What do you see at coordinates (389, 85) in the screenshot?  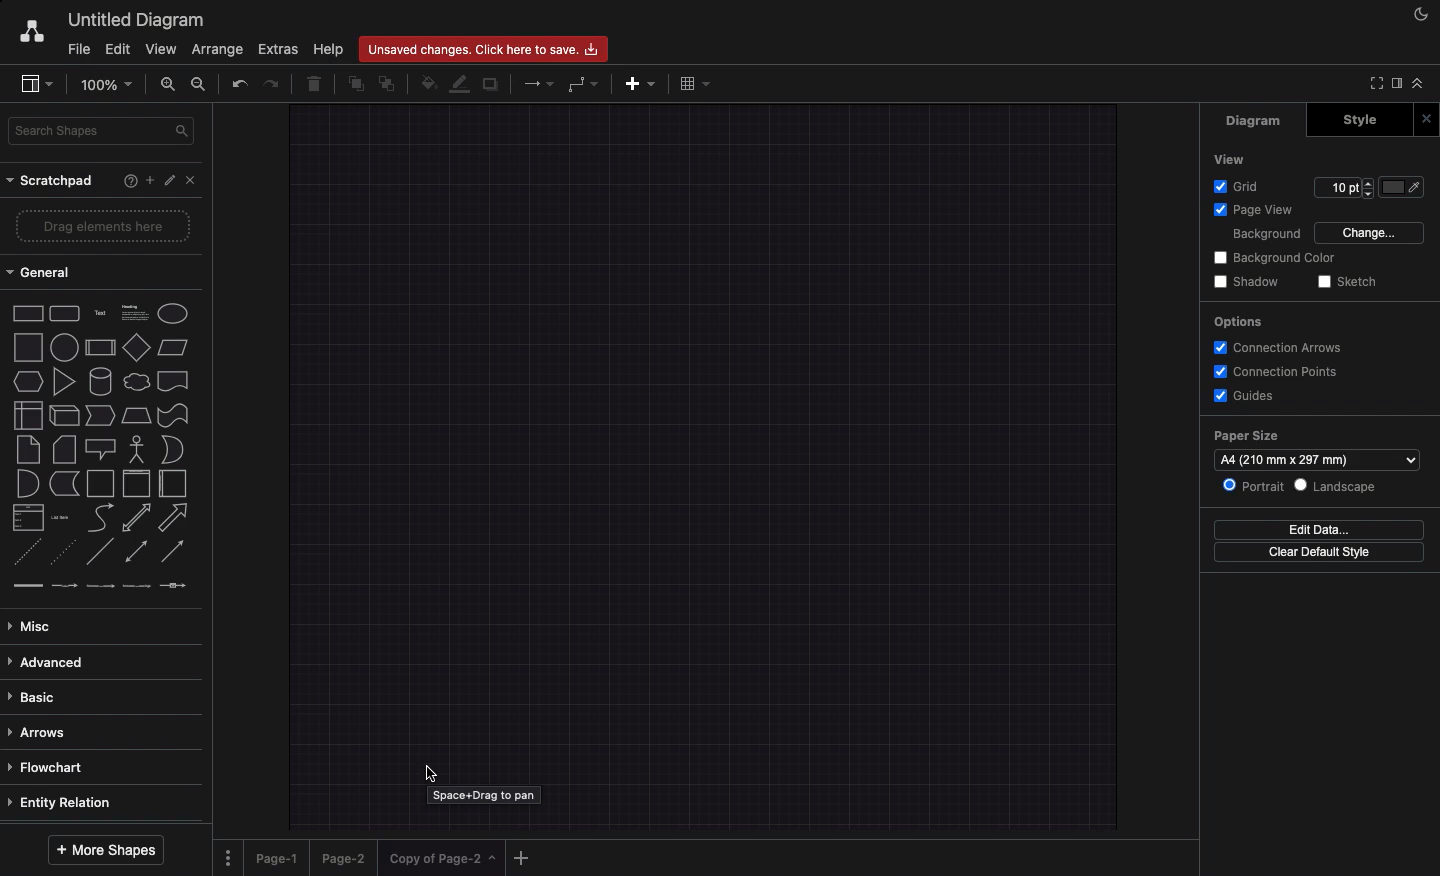 I see `To back` at bounding box center [389, 85].